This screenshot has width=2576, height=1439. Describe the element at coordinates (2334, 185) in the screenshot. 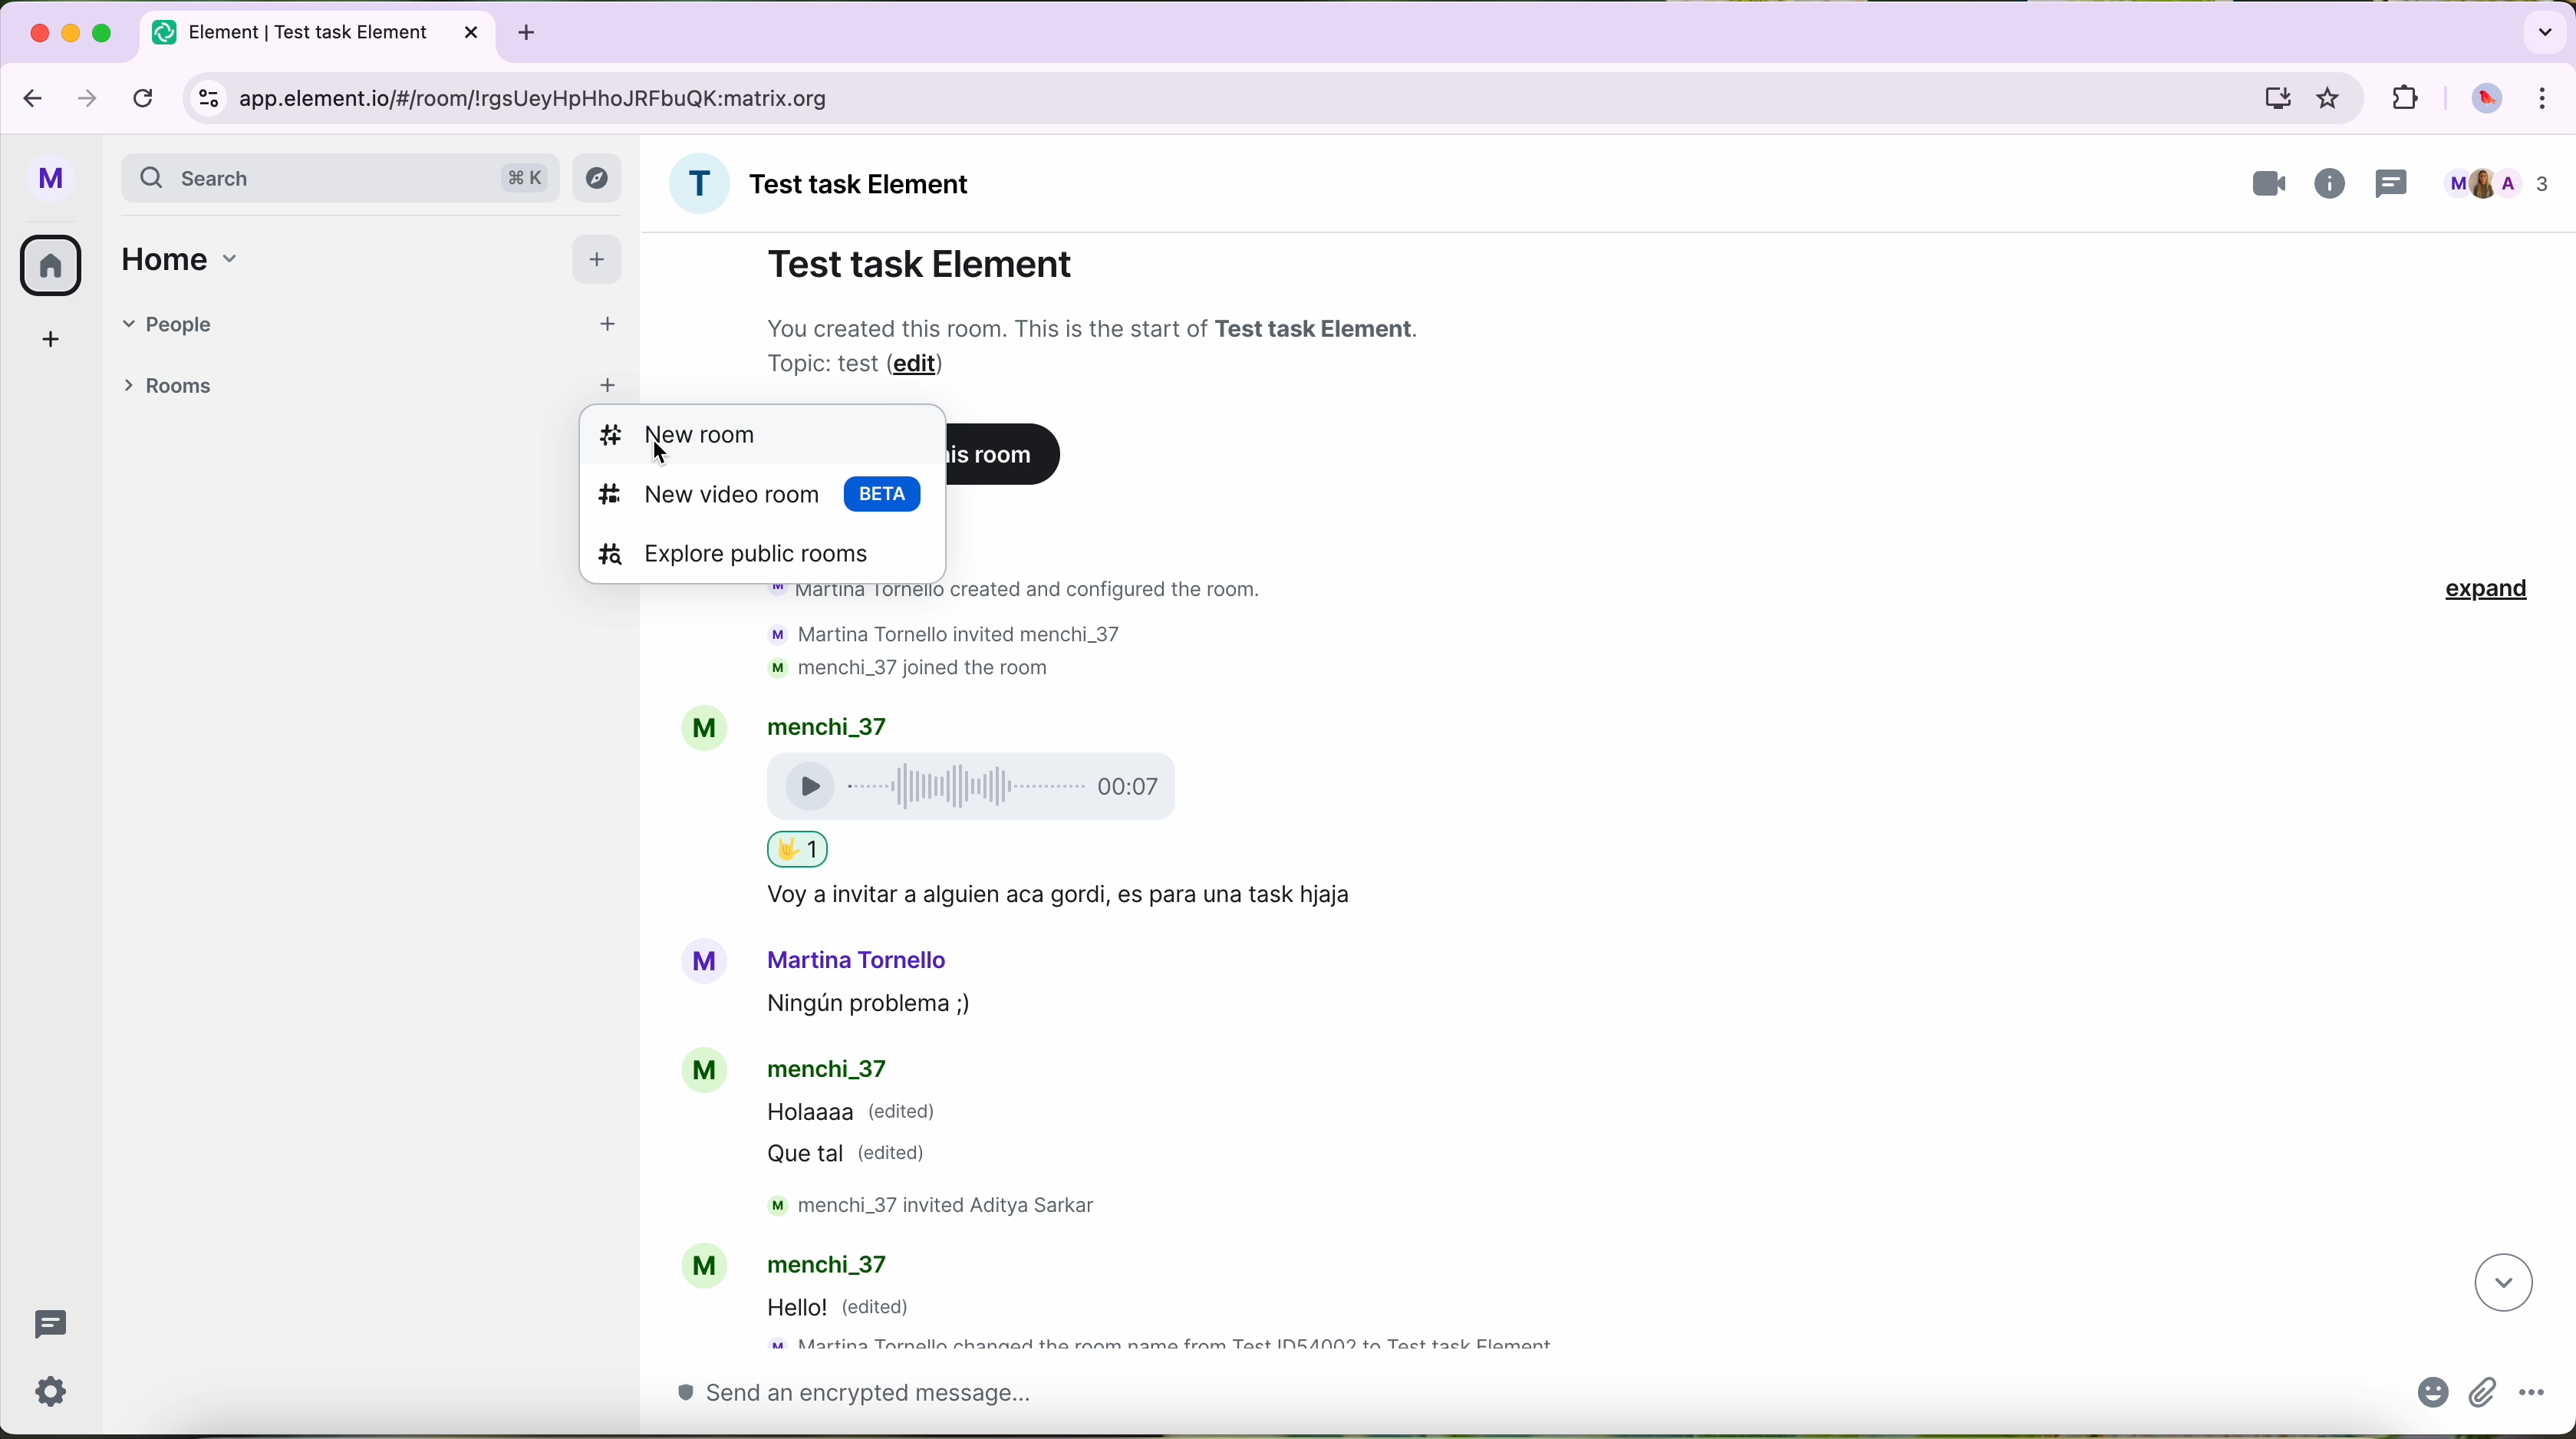

I see `information` at that location.